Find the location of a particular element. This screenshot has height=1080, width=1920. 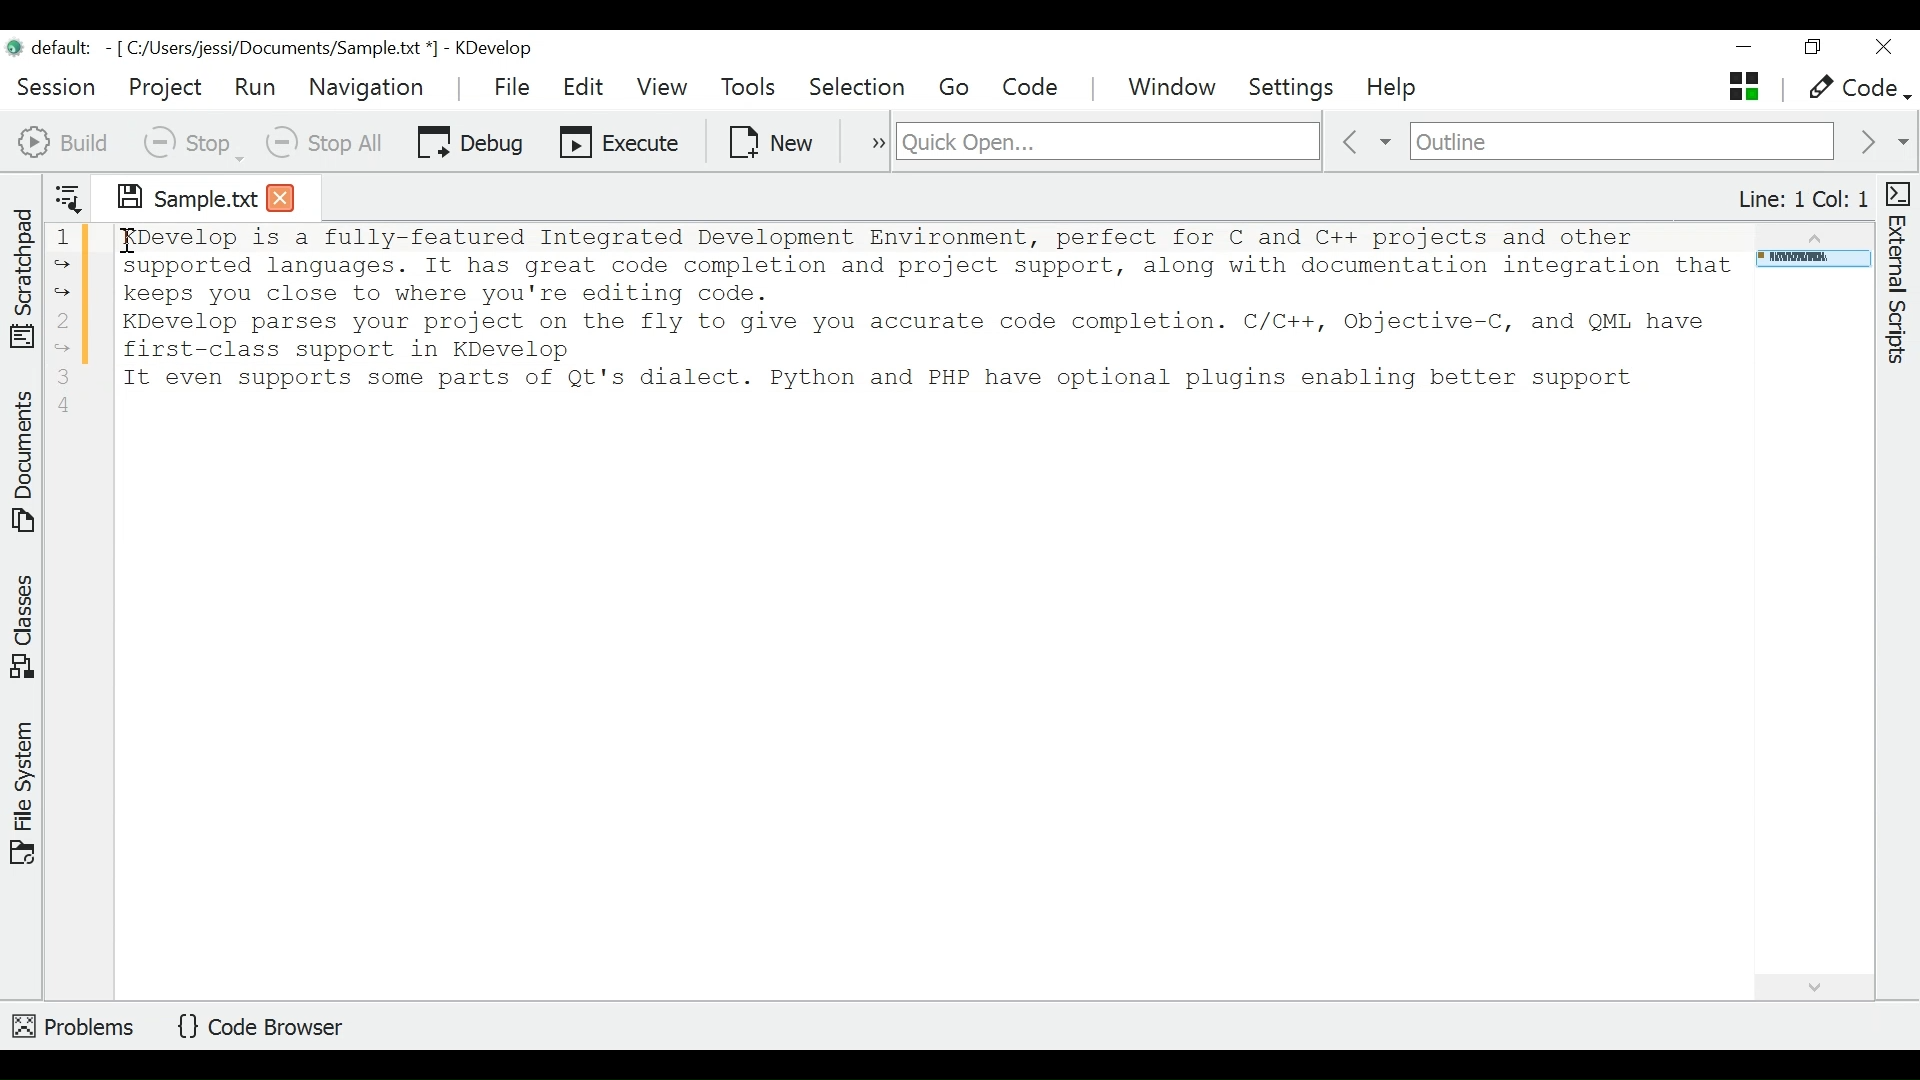

Scratchpad is located at coordinates (23, 274).